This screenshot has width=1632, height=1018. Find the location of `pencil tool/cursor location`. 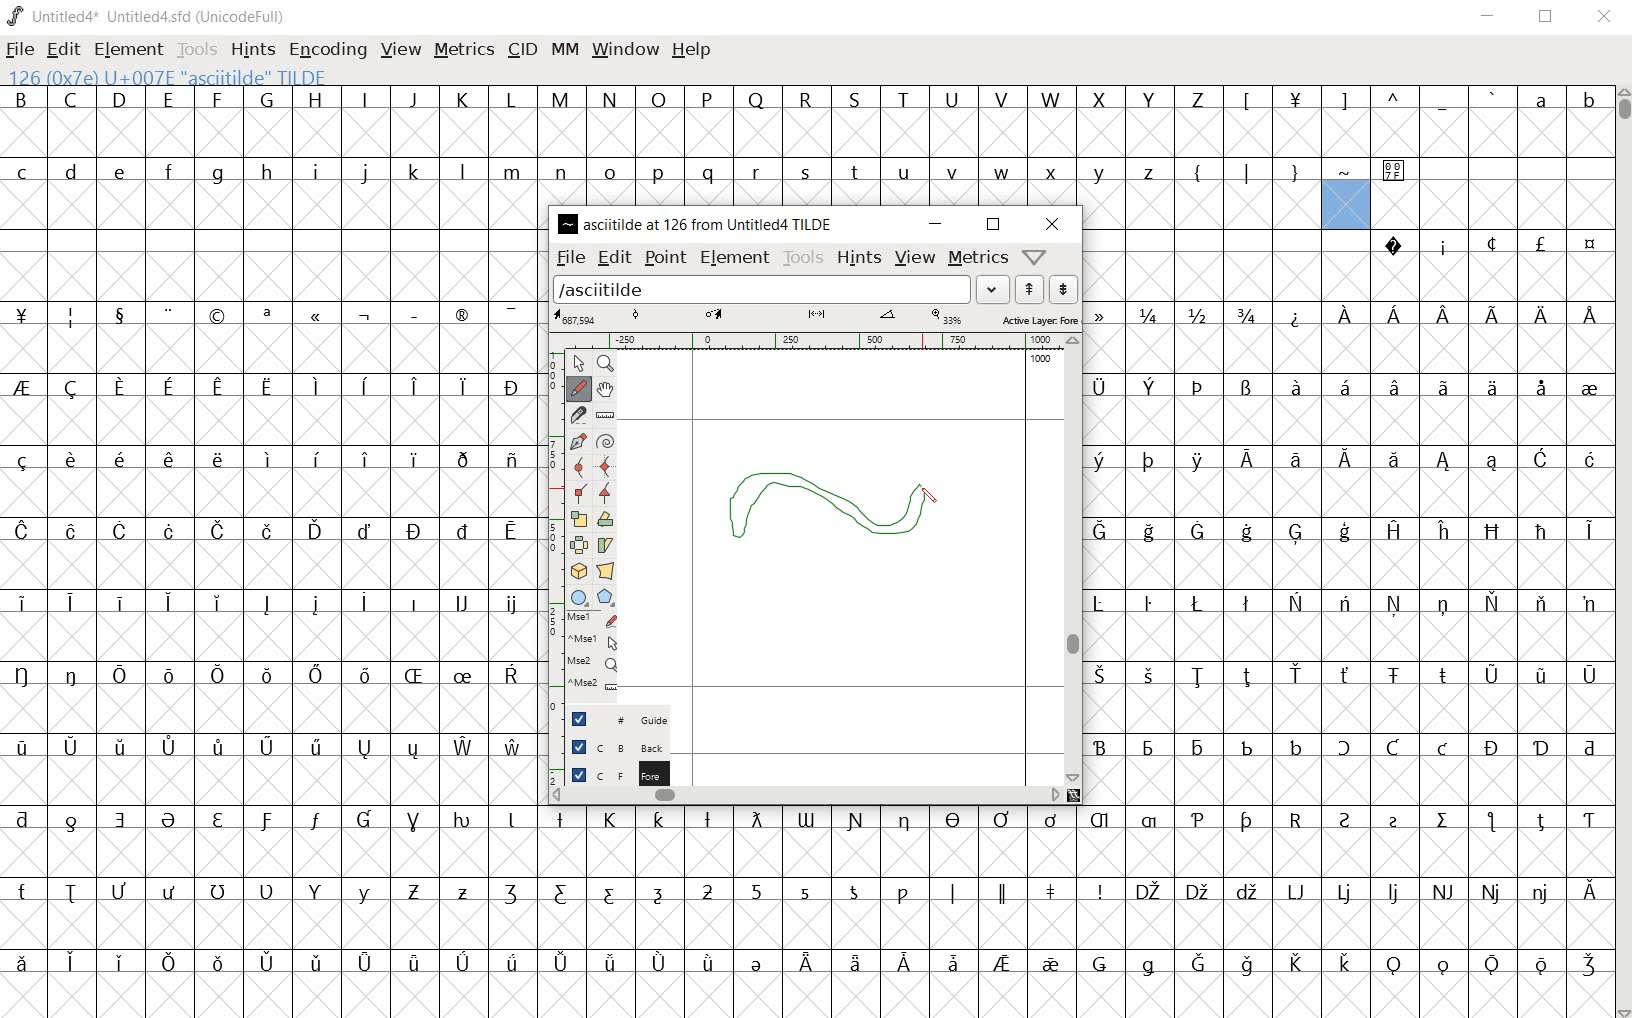

pencil tool/cursor location is located at coordinates (930, 501).